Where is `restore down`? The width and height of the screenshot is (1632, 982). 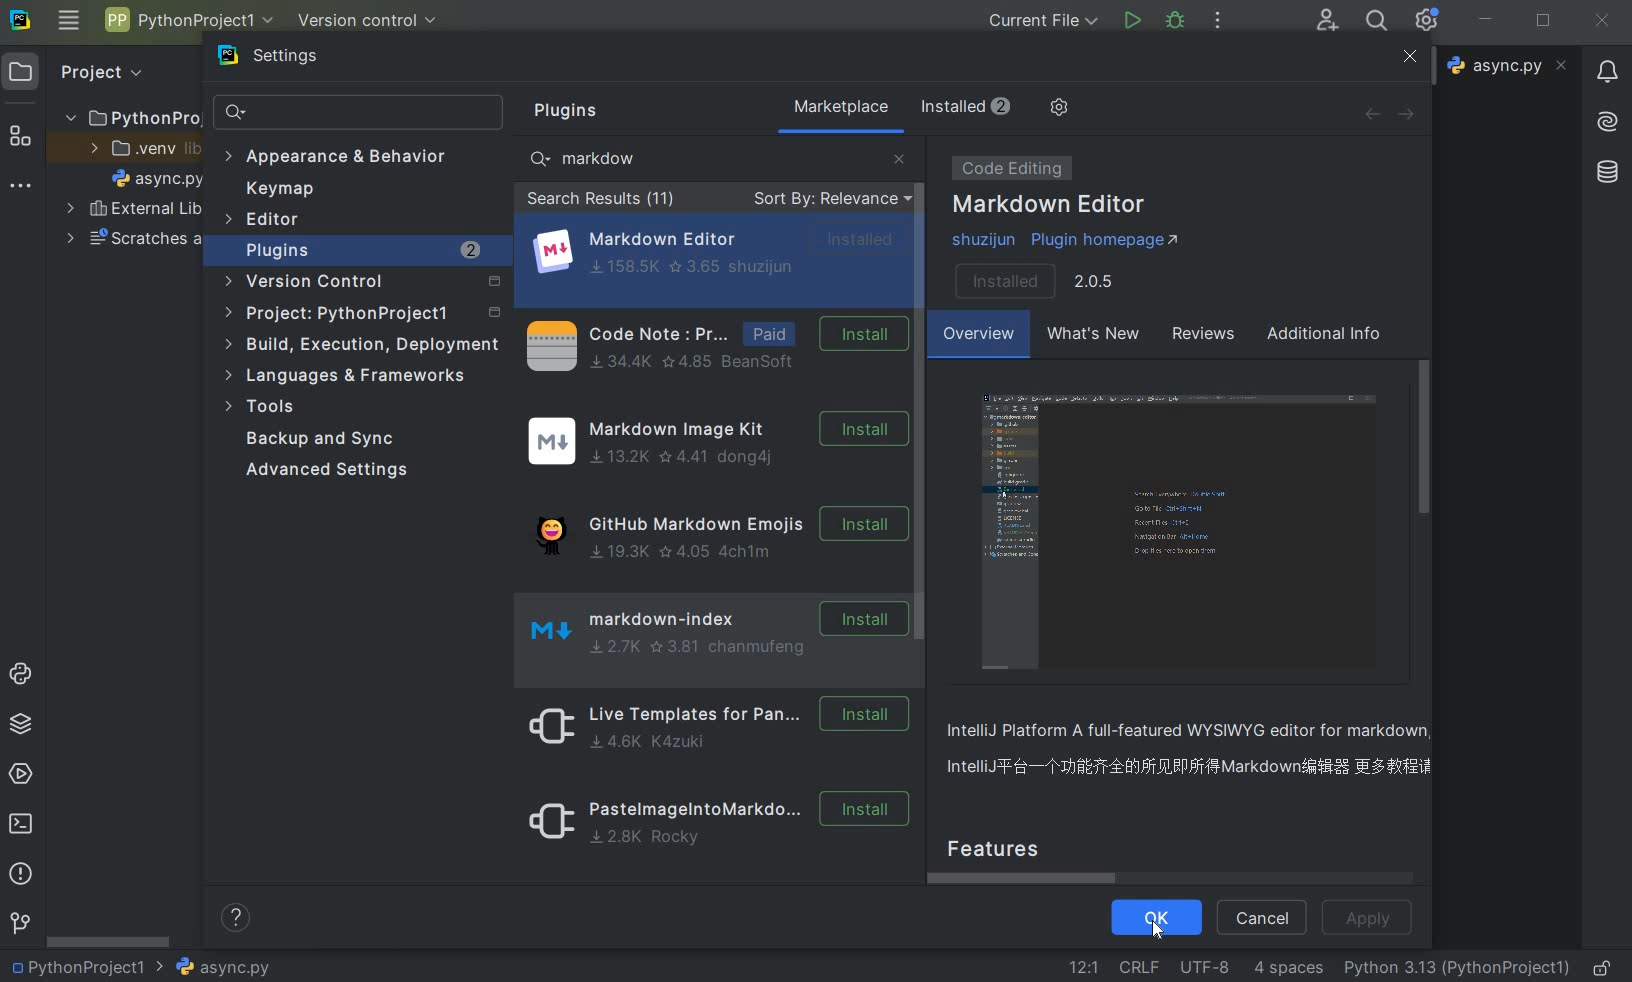 restore down is located at coordinates (1544, 22).